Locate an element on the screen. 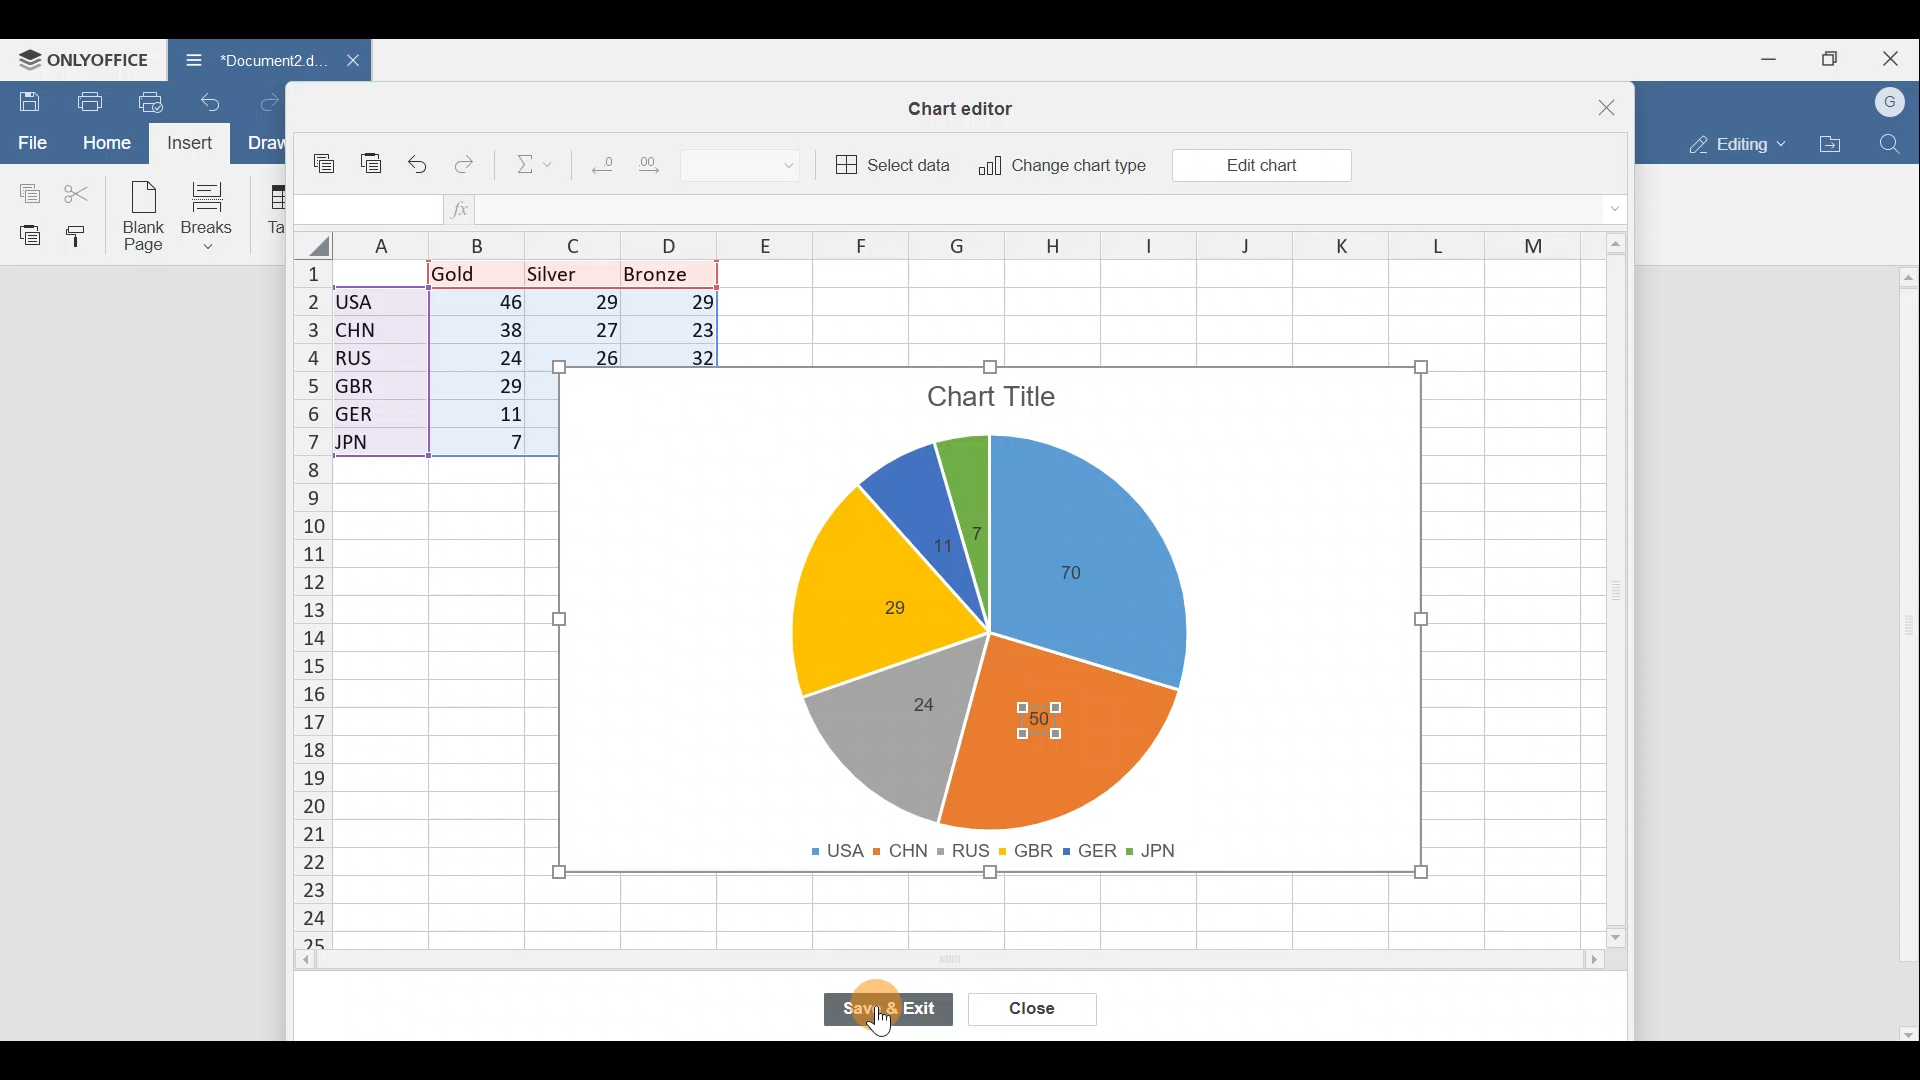 This screenshot has height=1080, width=1920. Chart legends is located at coordinates (1003, 846).